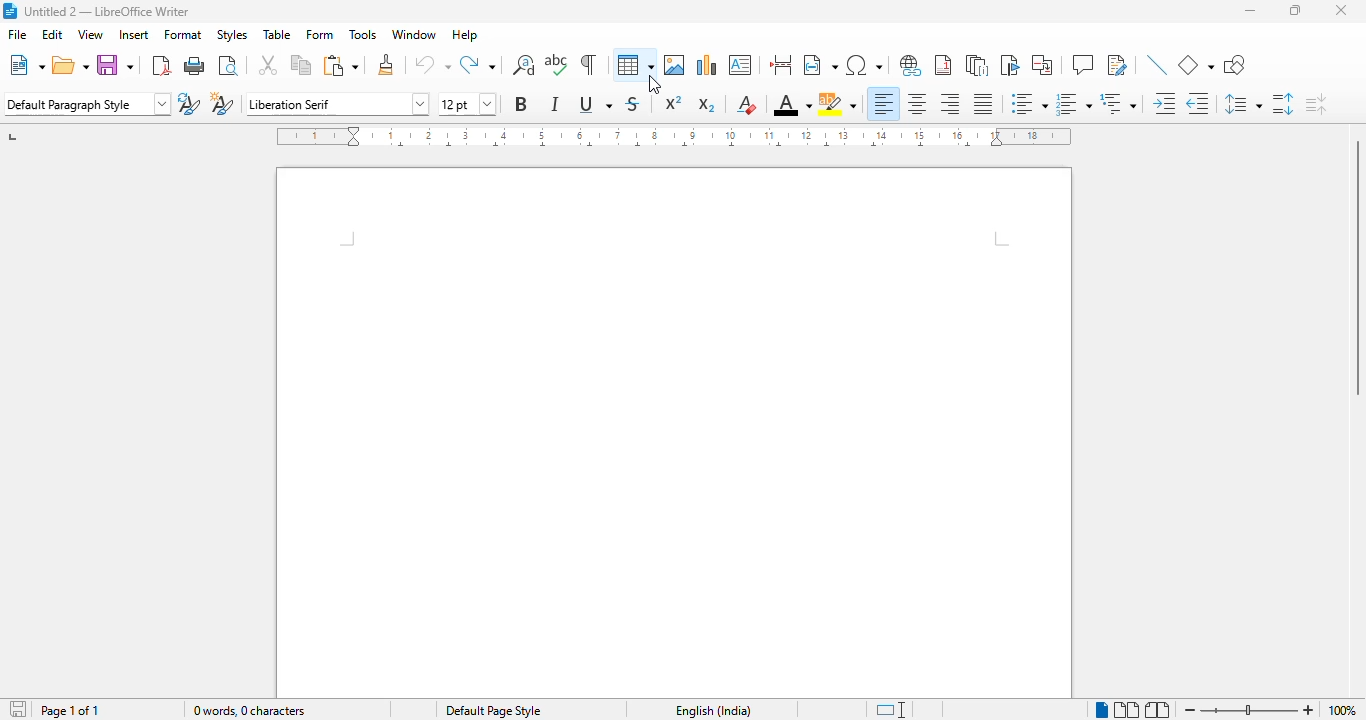 The height and width of the screenshot is (720, 1366). Describe the element at coordinates (493, 710) in the screenshot. I see `page style` at that location.